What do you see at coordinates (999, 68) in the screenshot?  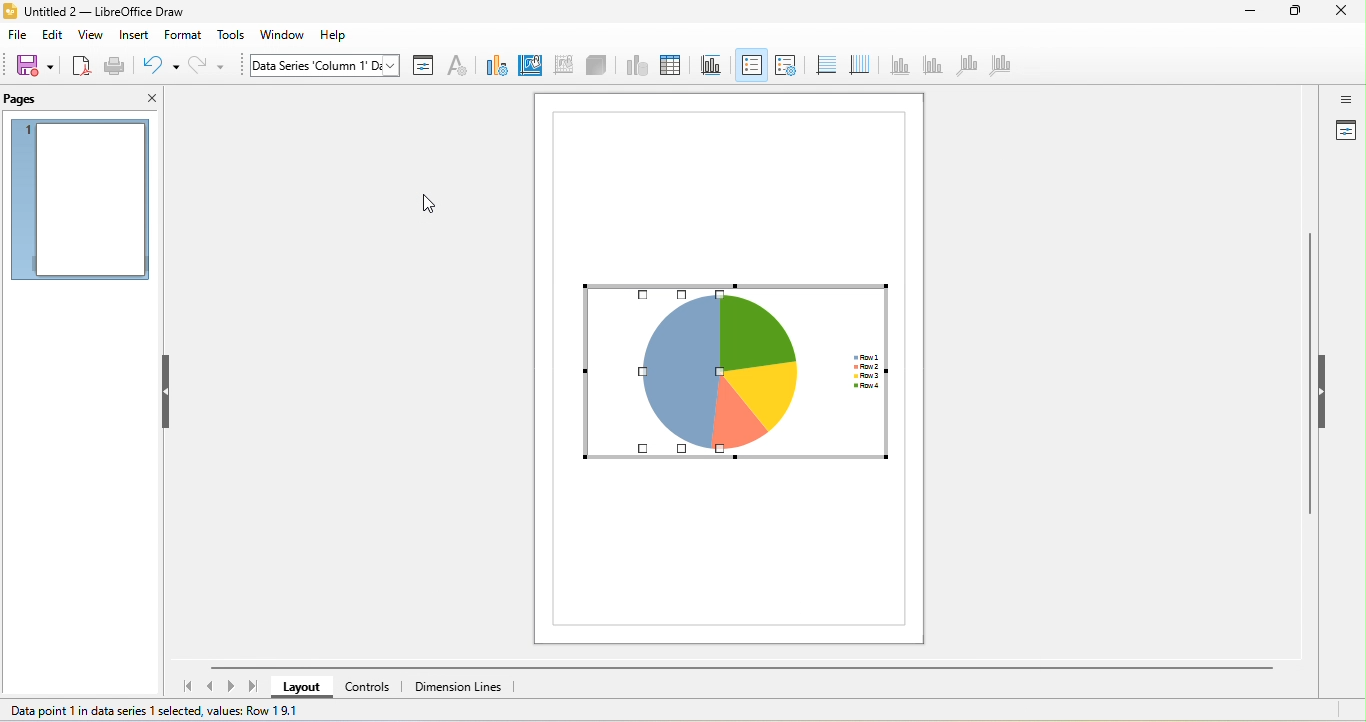 I see `all axes` at bounding box center [999, 68].